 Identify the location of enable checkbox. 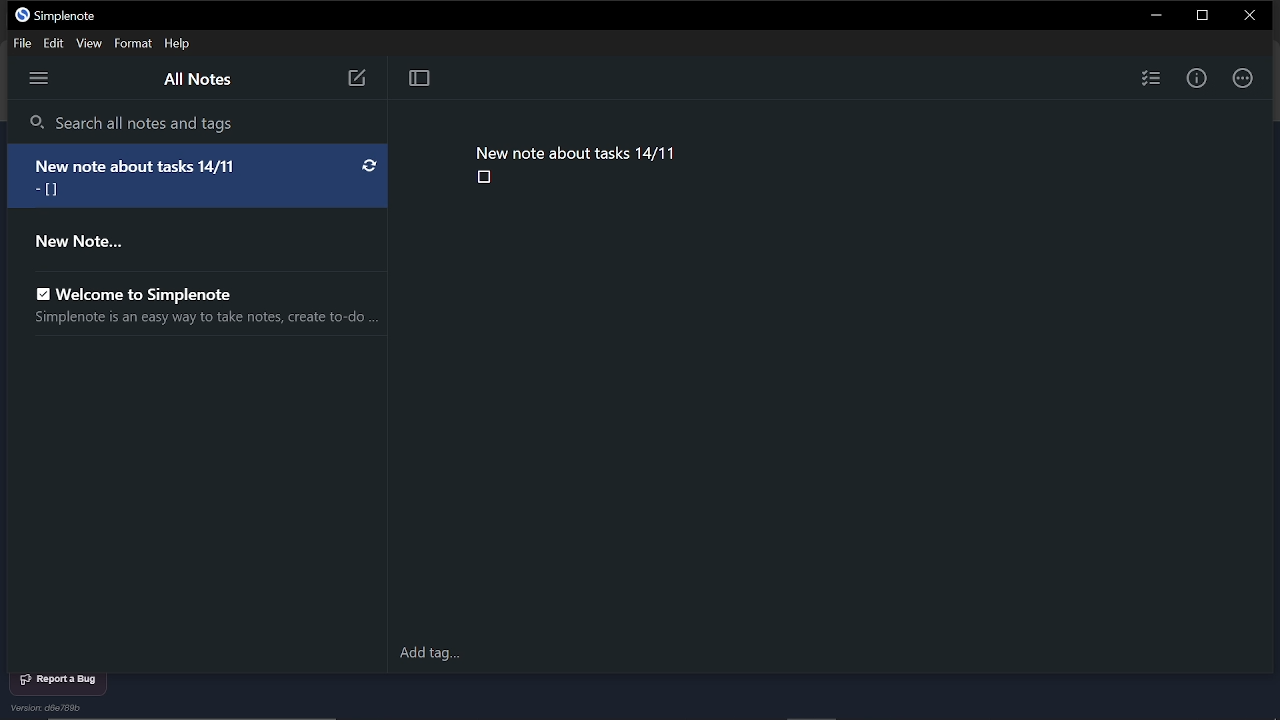
(42, 294).